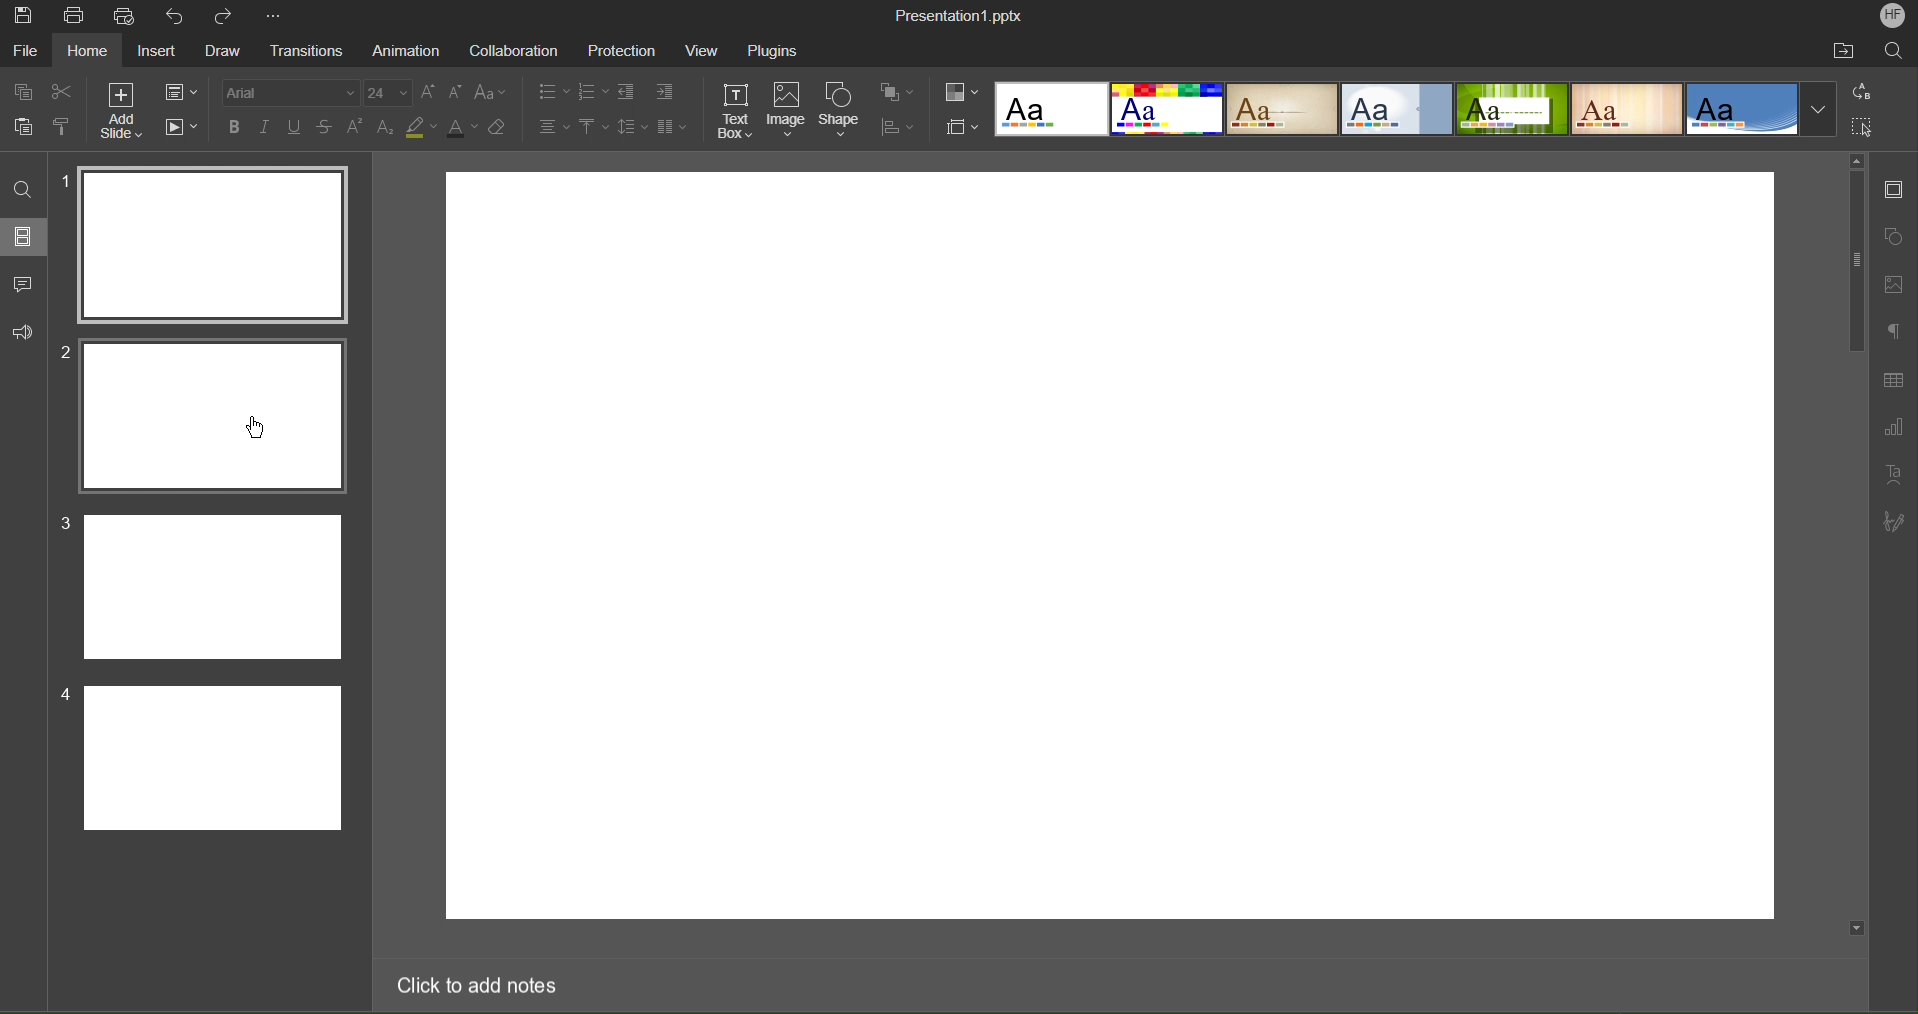  What do you see at coordinates (1861, 127) in the screenshot?
I see `Selection` at bounding box center [1861, 127].